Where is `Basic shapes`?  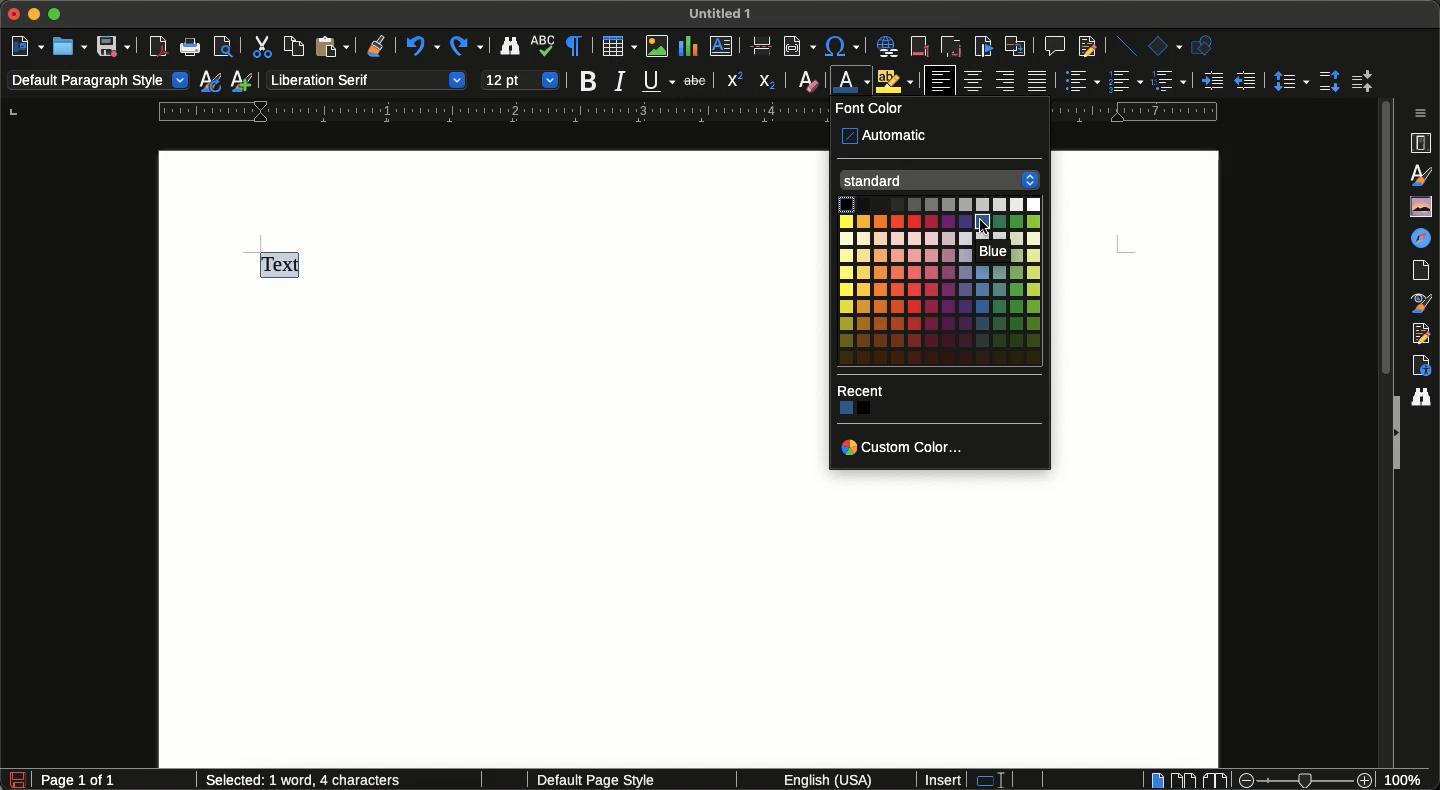
Basic shapes is located at coordinates (1166, 45).